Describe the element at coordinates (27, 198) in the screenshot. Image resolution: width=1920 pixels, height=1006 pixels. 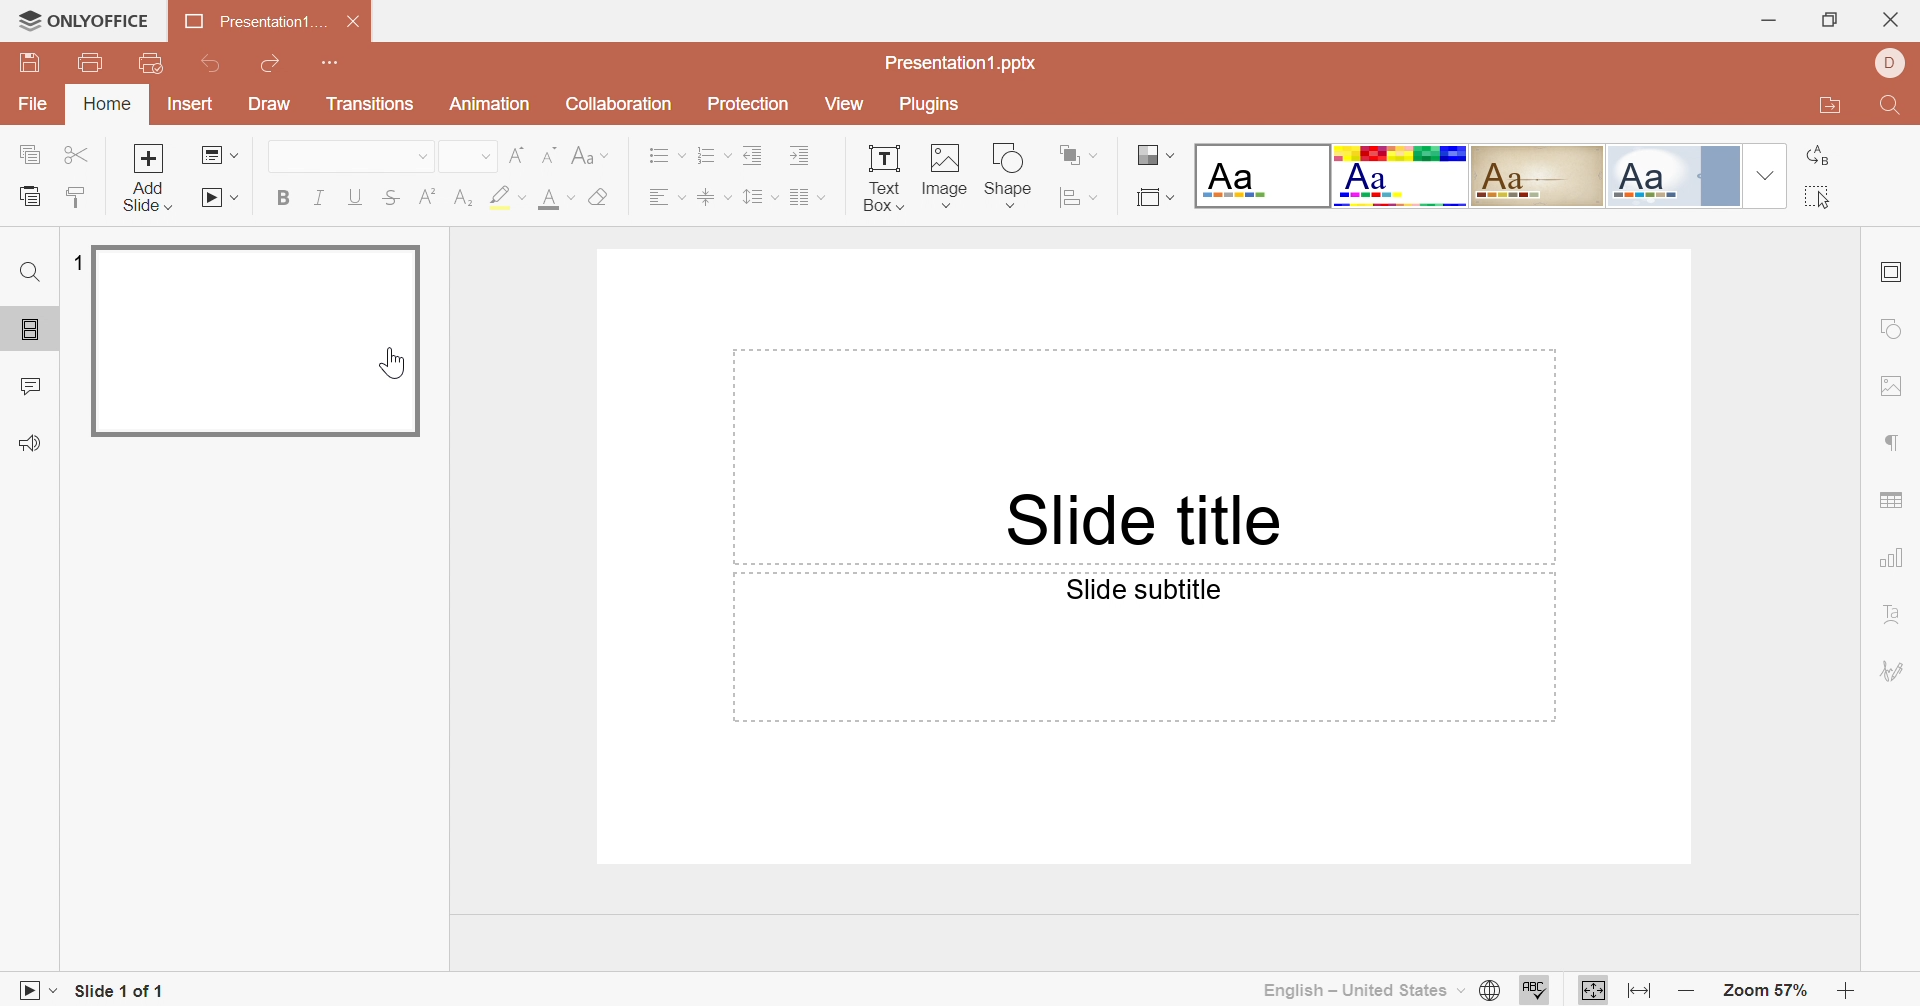
I see `Paste` at that location.